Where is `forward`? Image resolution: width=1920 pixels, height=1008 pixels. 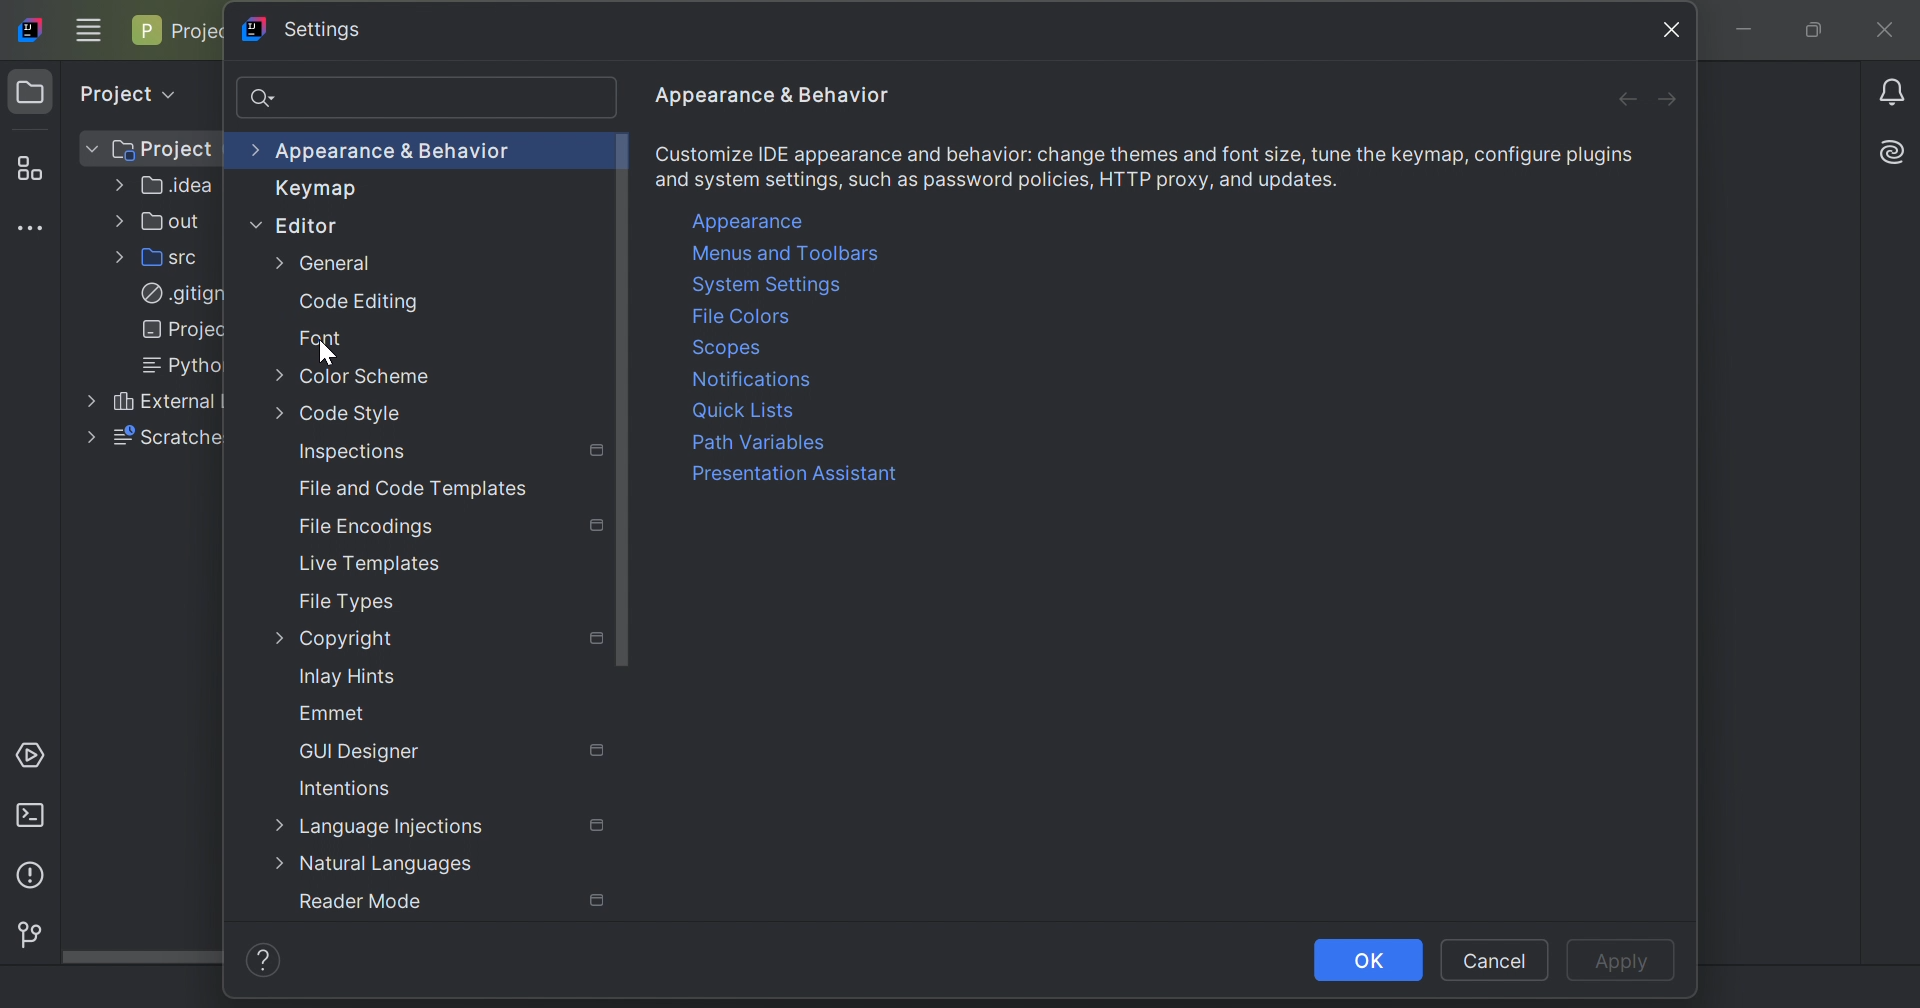 forward is located at coordinates (1669, 102).